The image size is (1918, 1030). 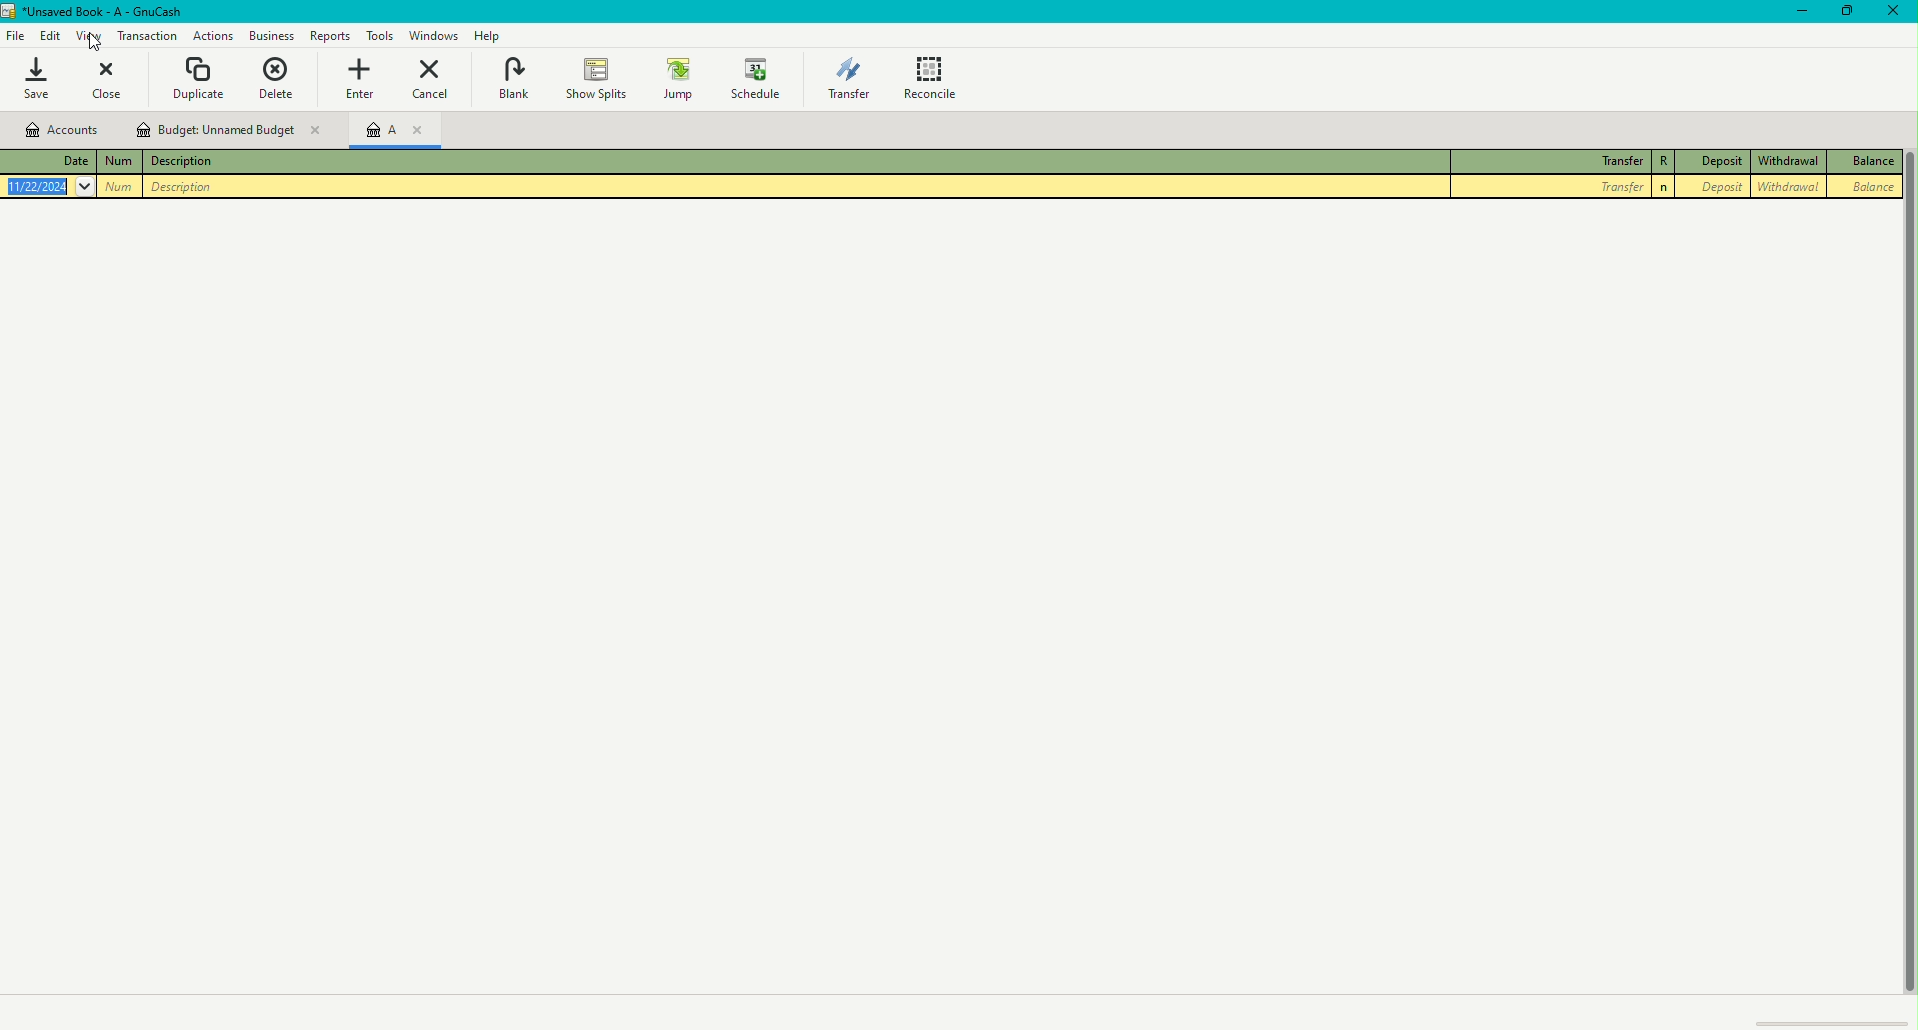 What do you see at coordinates (282, 78) in the screenshot?
I see `Delete` at bounding box center [282, 78].